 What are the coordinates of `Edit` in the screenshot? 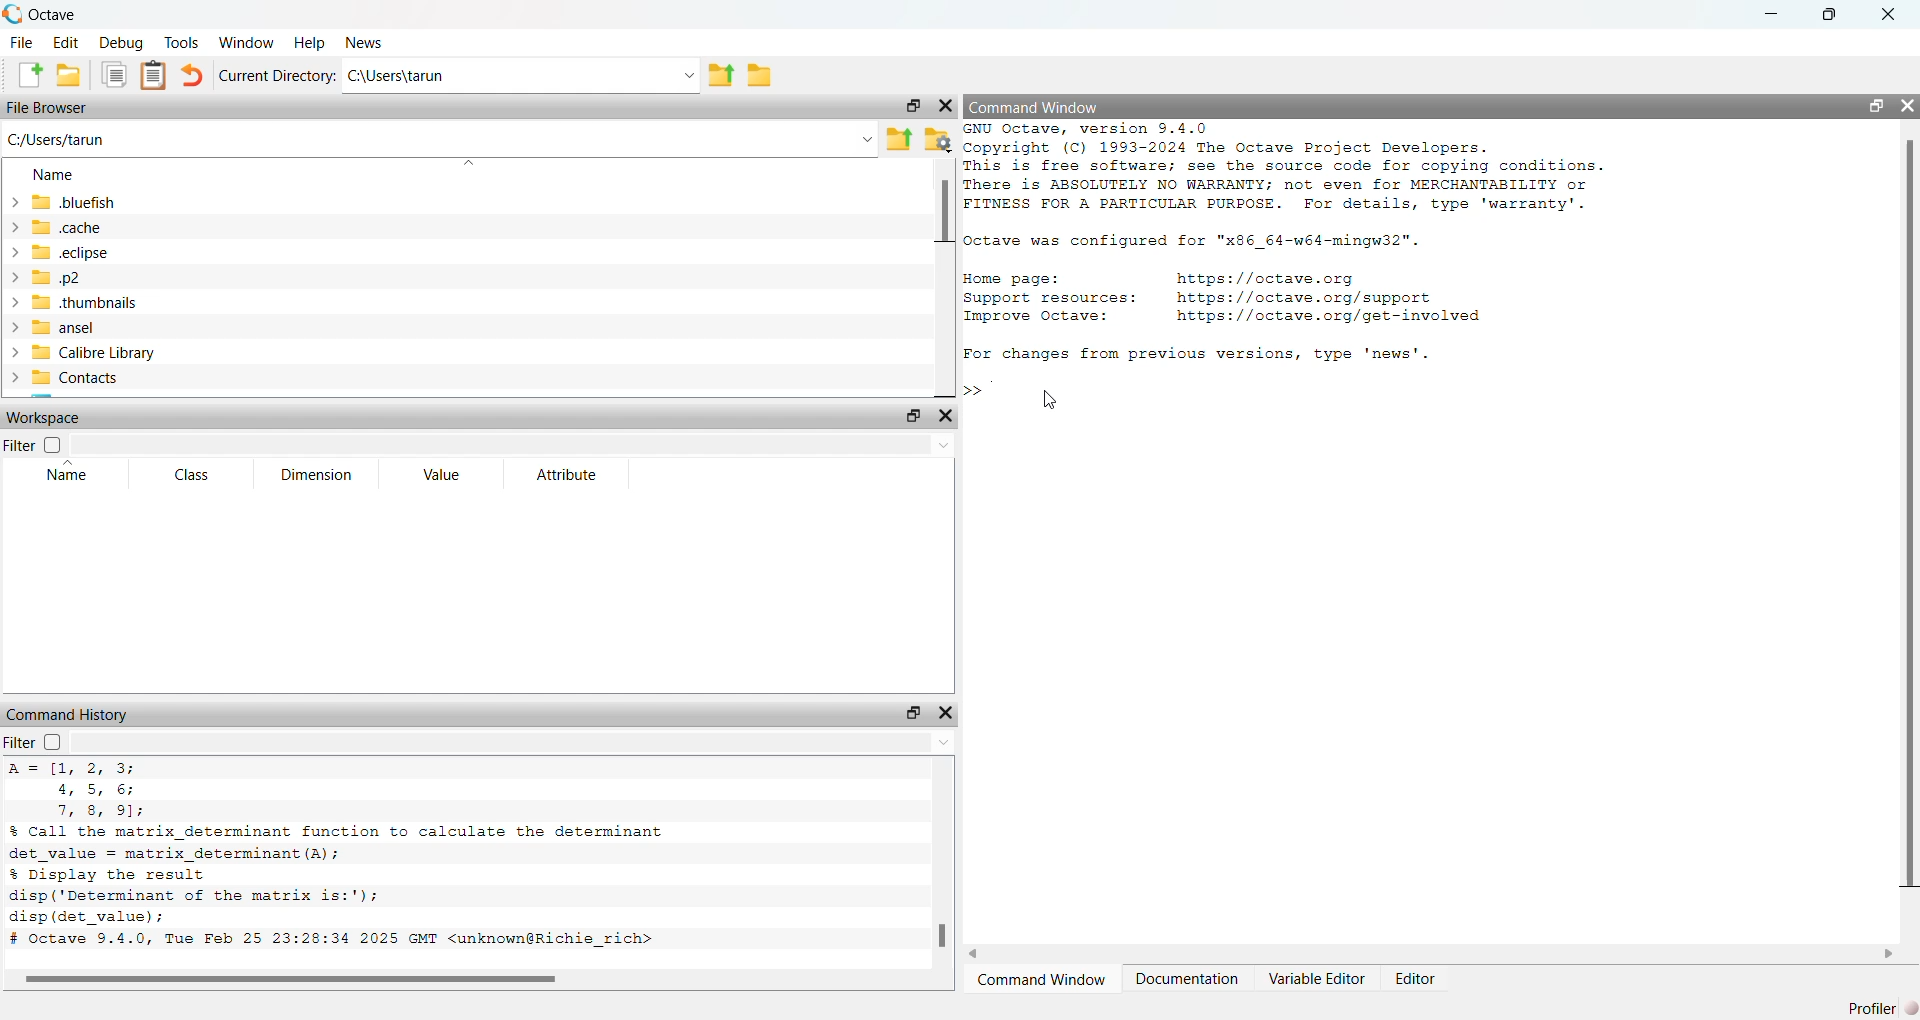 It's located at (68, 43).